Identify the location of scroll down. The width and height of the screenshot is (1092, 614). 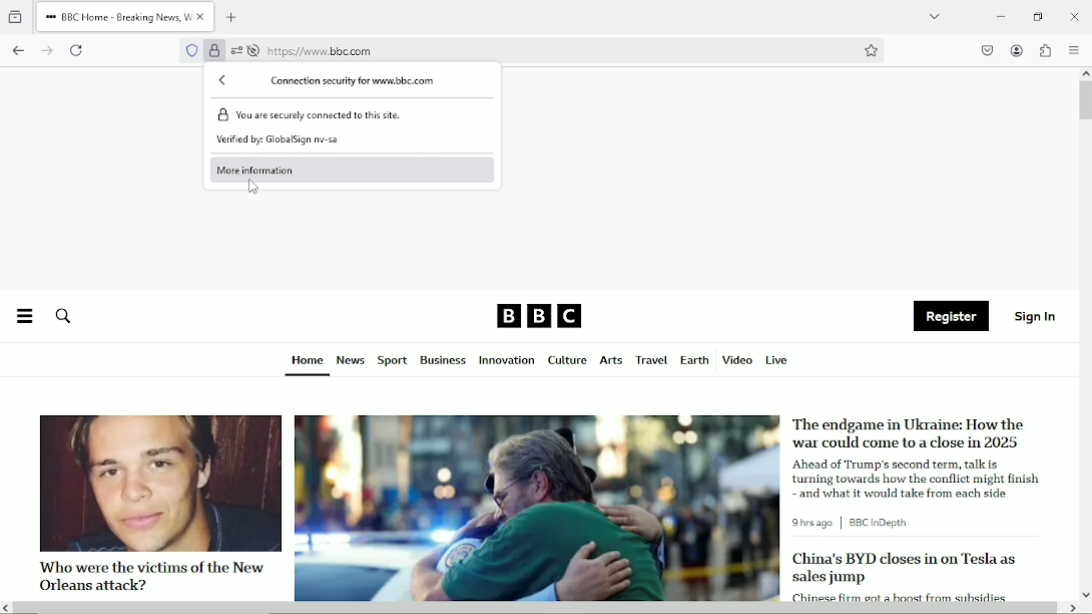
(1085, 594).